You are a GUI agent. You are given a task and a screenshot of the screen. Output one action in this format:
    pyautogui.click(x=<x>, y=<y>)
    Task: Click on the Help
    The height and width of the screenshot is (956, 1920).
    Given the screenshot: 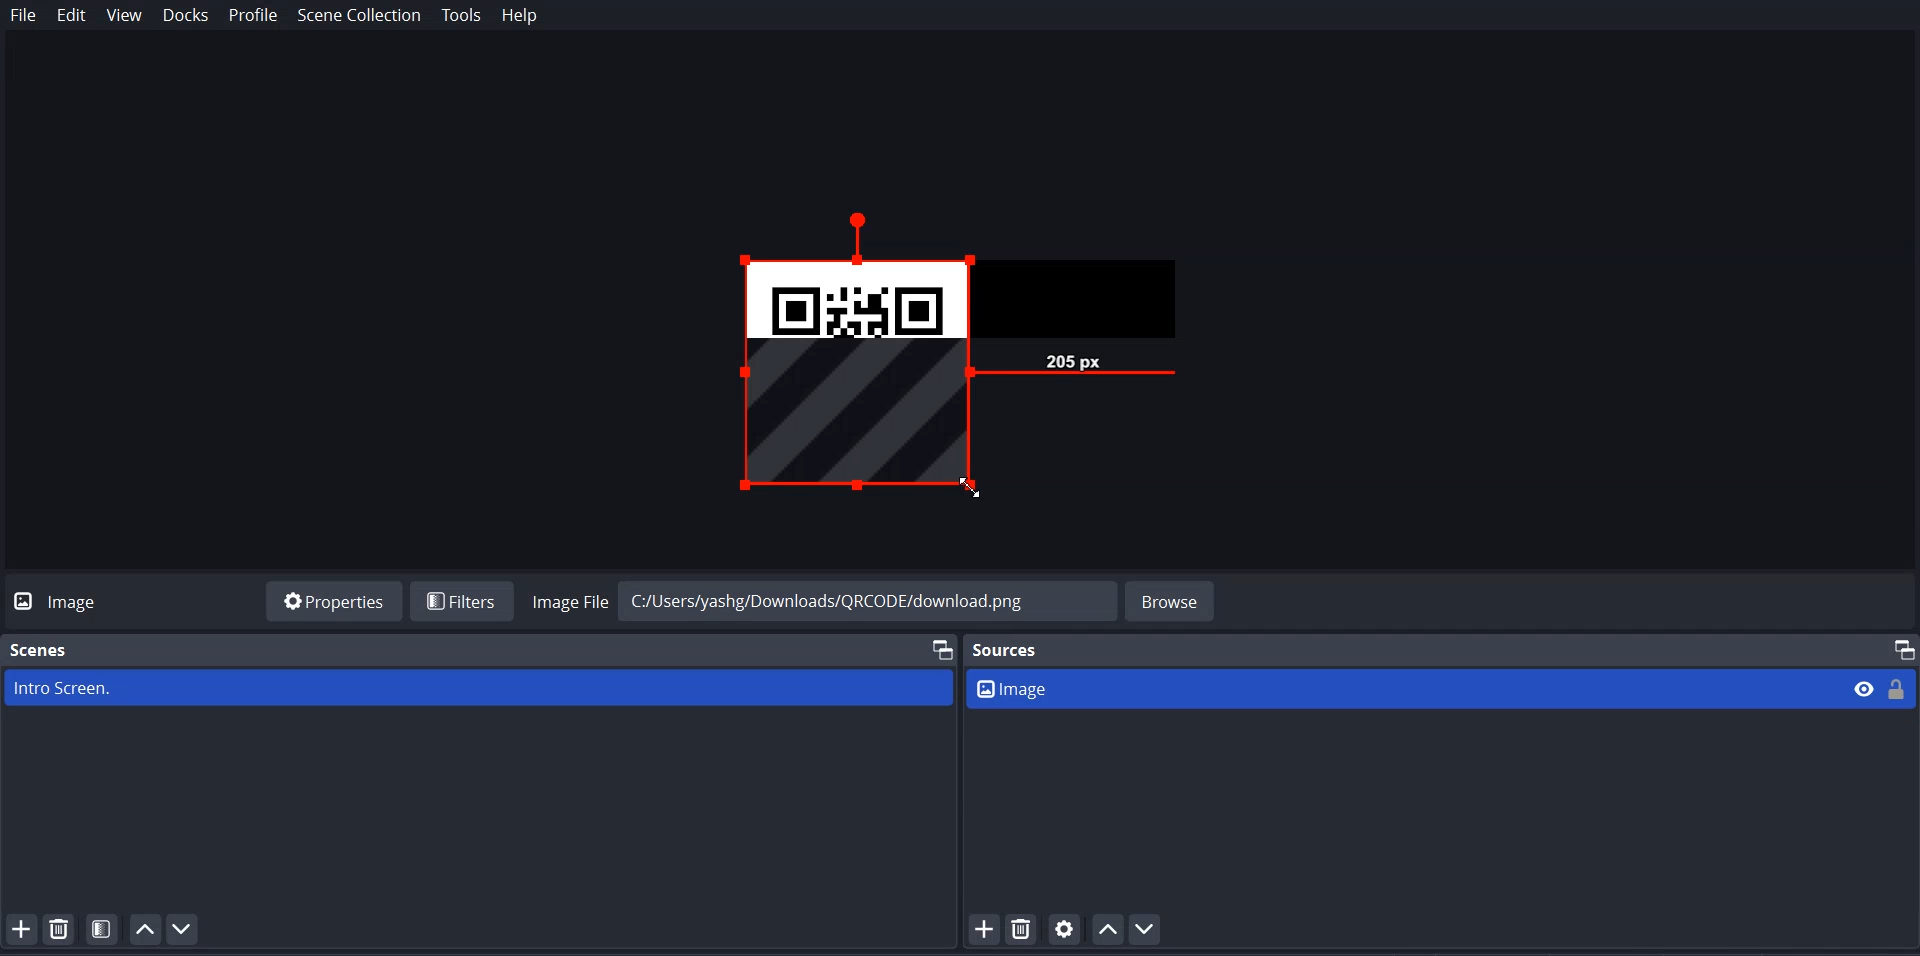 What is the action you would take?
    pyautogui.click(x=520, y=16)
    